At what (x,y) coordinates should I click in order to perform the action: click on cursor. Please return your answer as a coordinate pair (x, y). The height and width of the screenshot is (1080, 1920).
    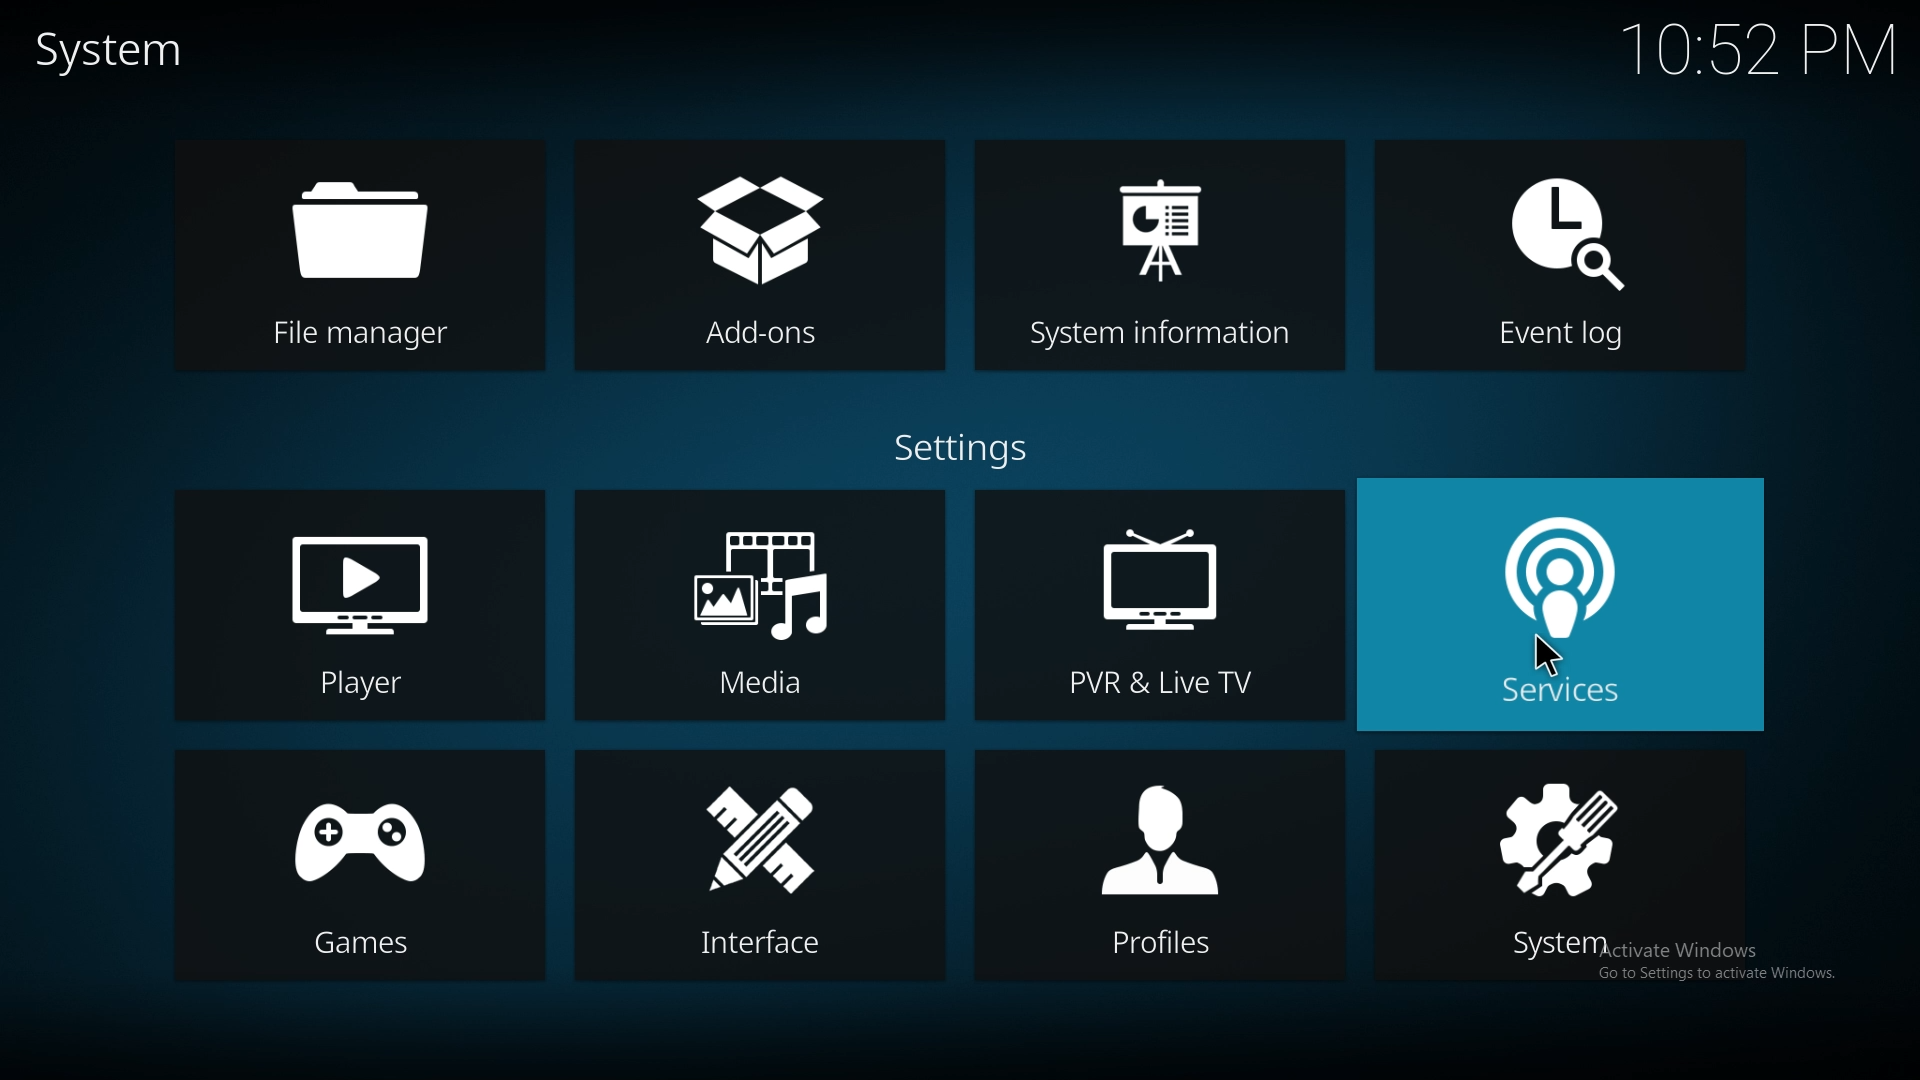
    Looking at the image, I should click on (1544, 656).